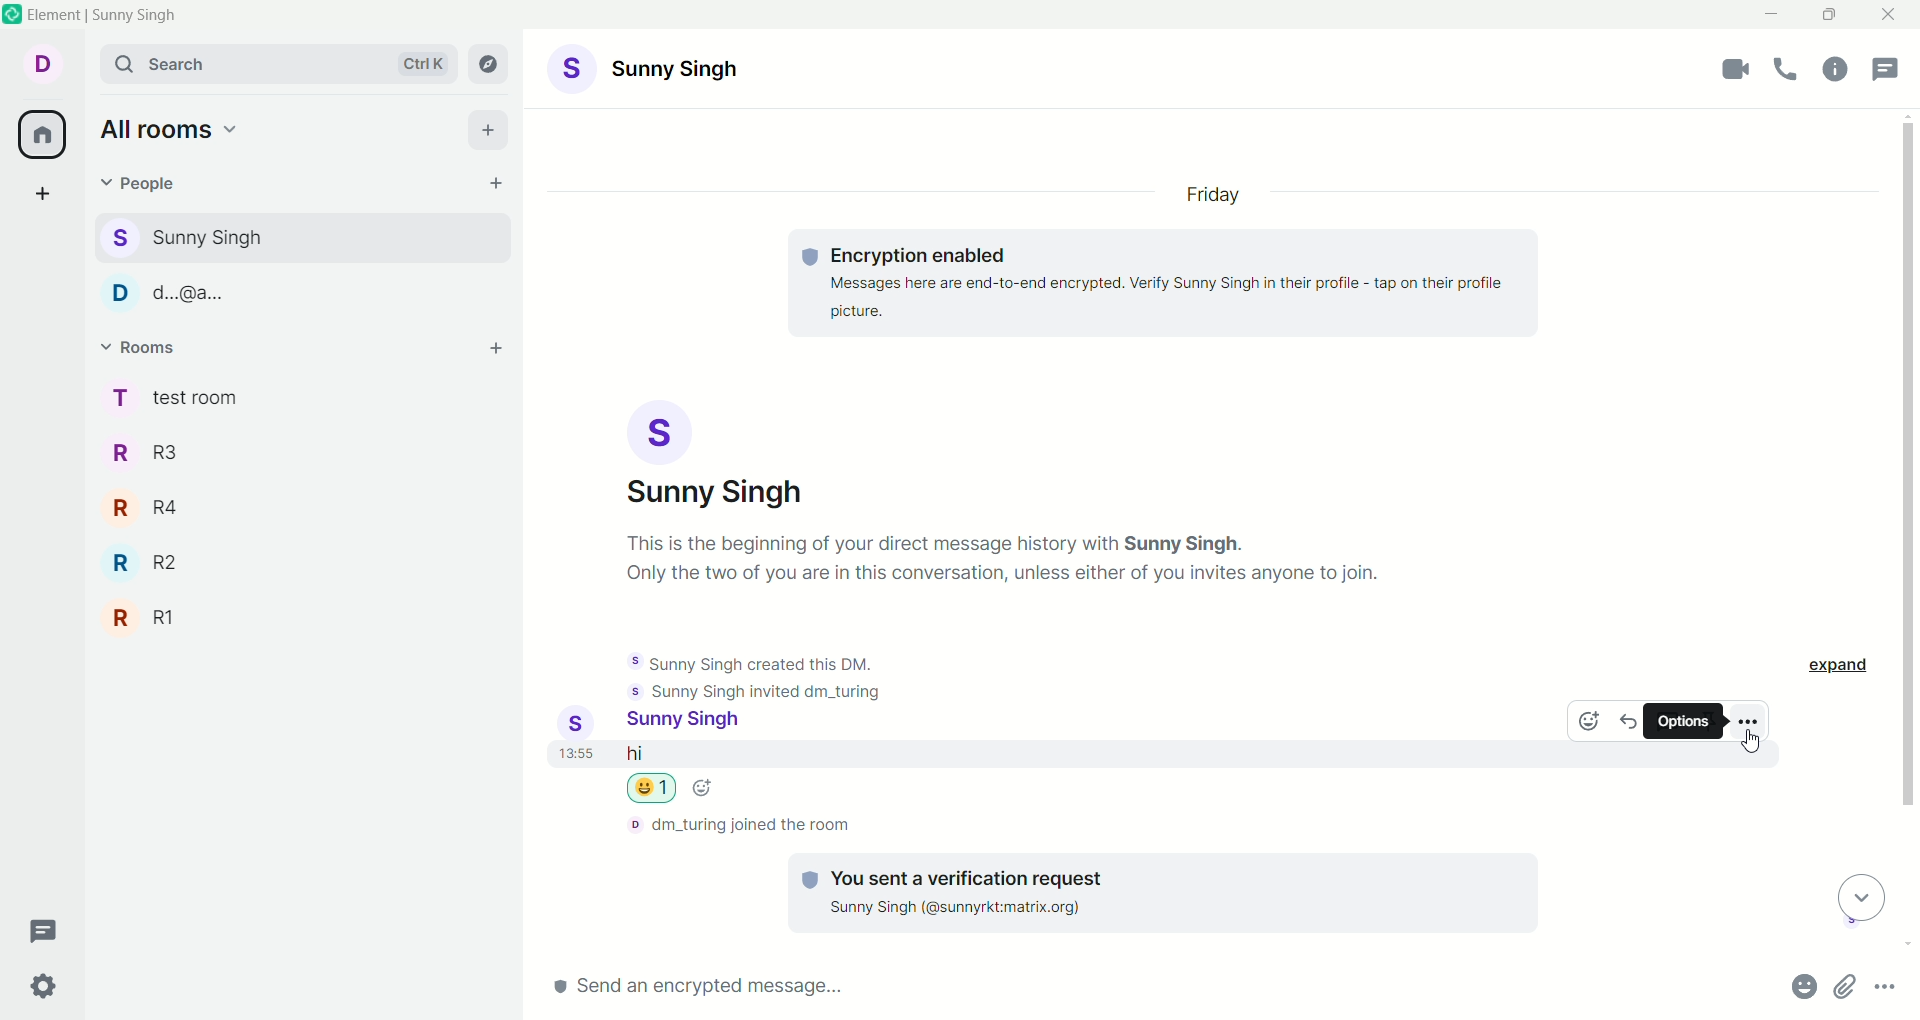  Describe the element at coordinates (1888, 987) in the screenshot. I see `options` at that location.